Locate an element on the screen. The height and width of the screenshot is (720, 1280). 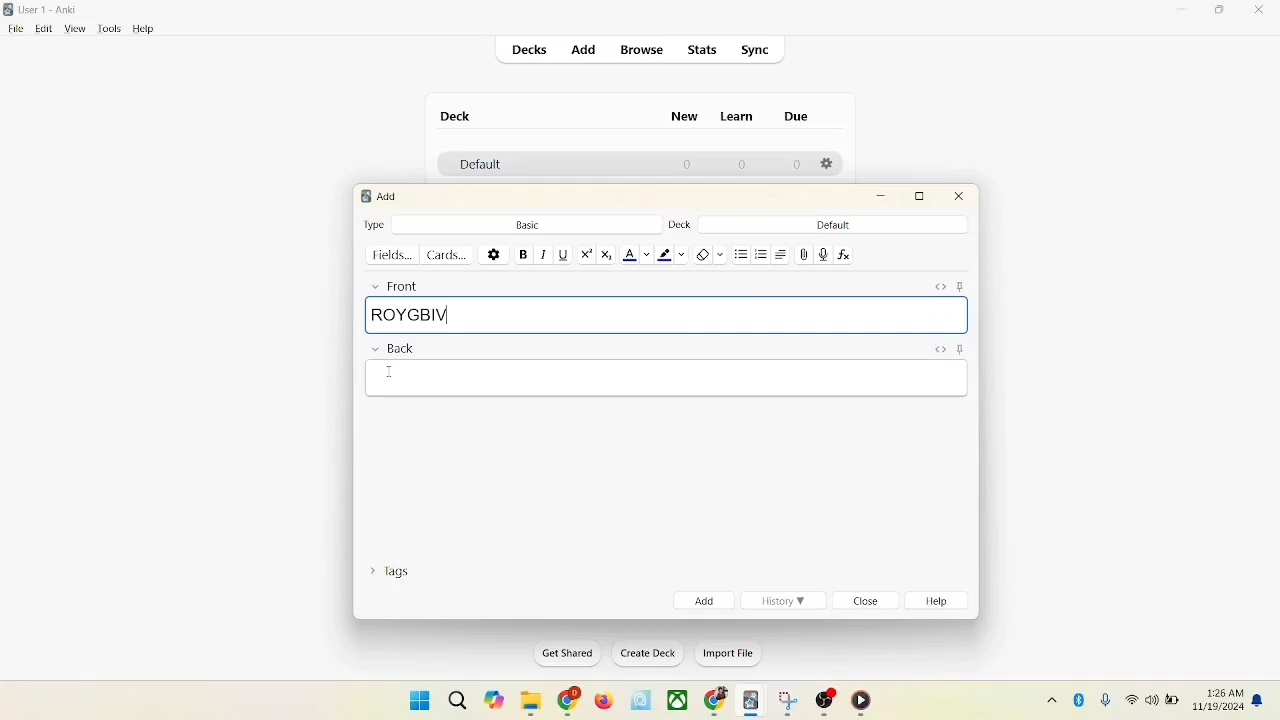
bold is located at coordinates (522, 253).